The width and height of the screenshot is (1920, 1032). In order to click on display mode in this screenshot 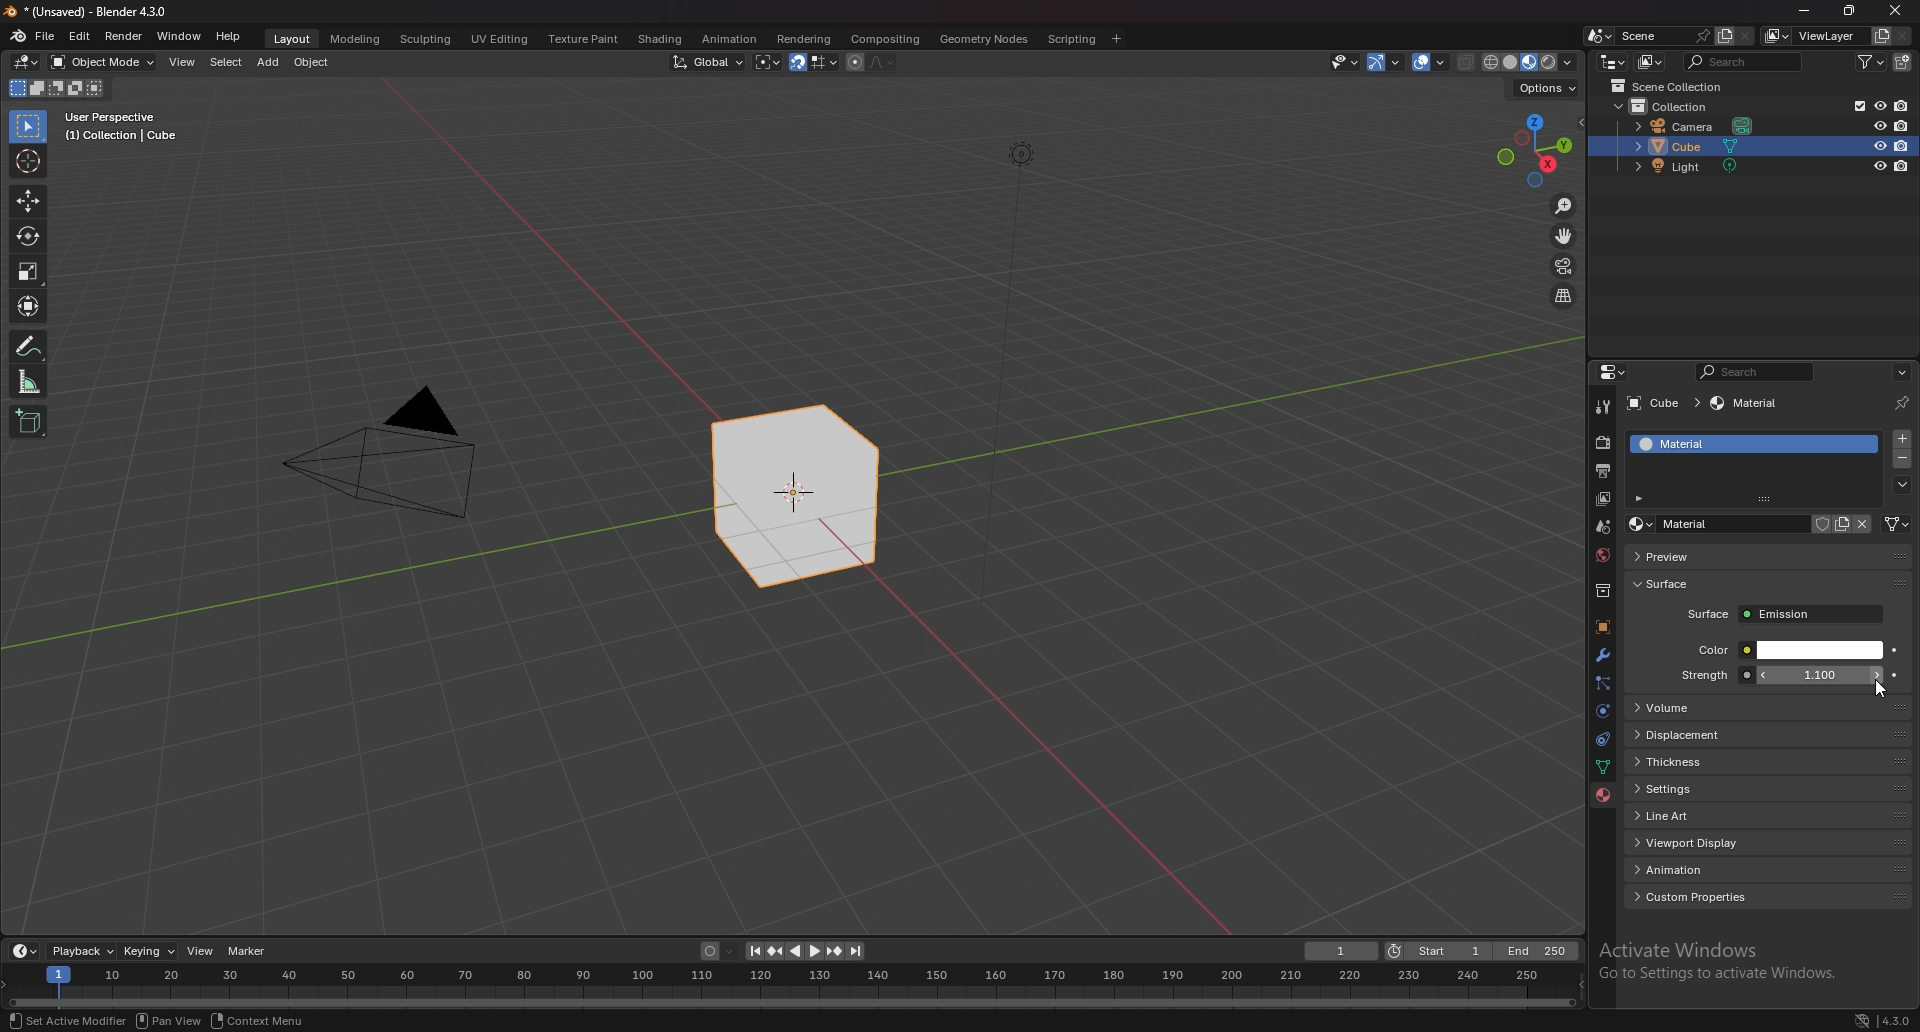, I will do `click(1652, 62)`.